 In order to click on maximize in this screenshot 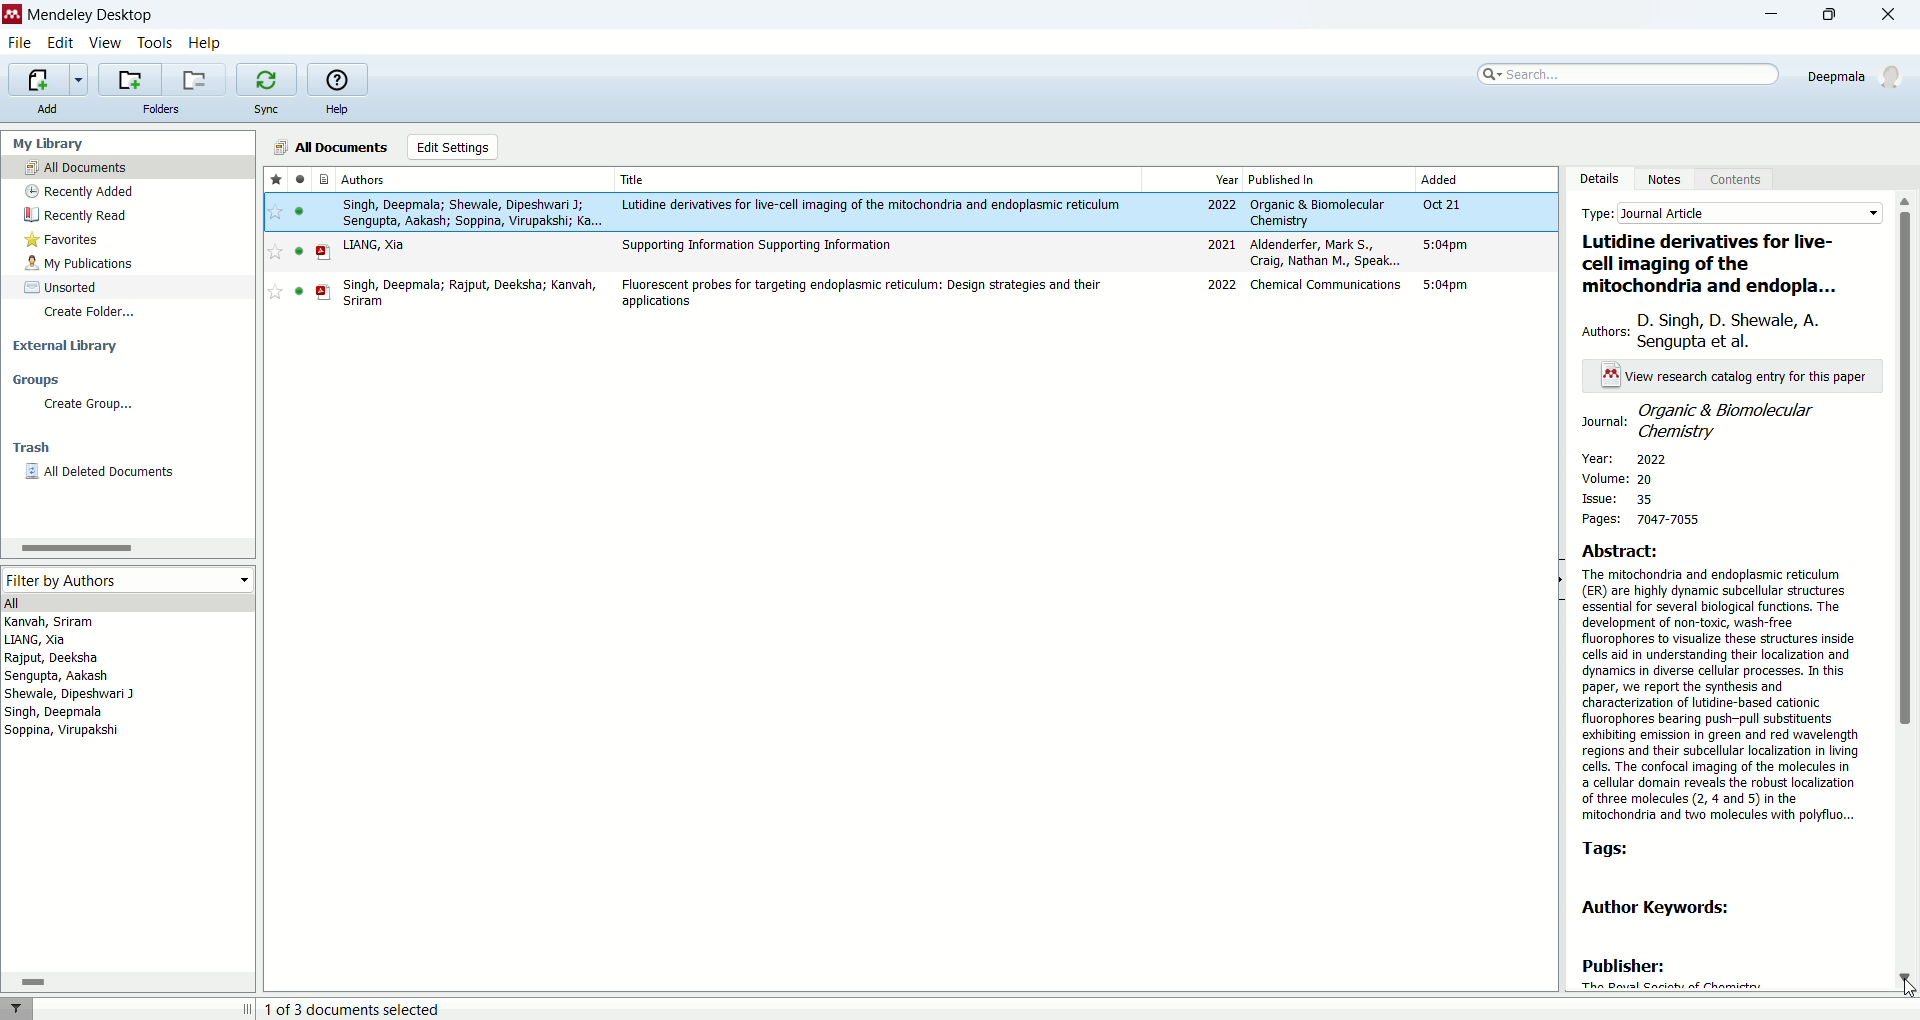, I will do `click(1837, 14)`.